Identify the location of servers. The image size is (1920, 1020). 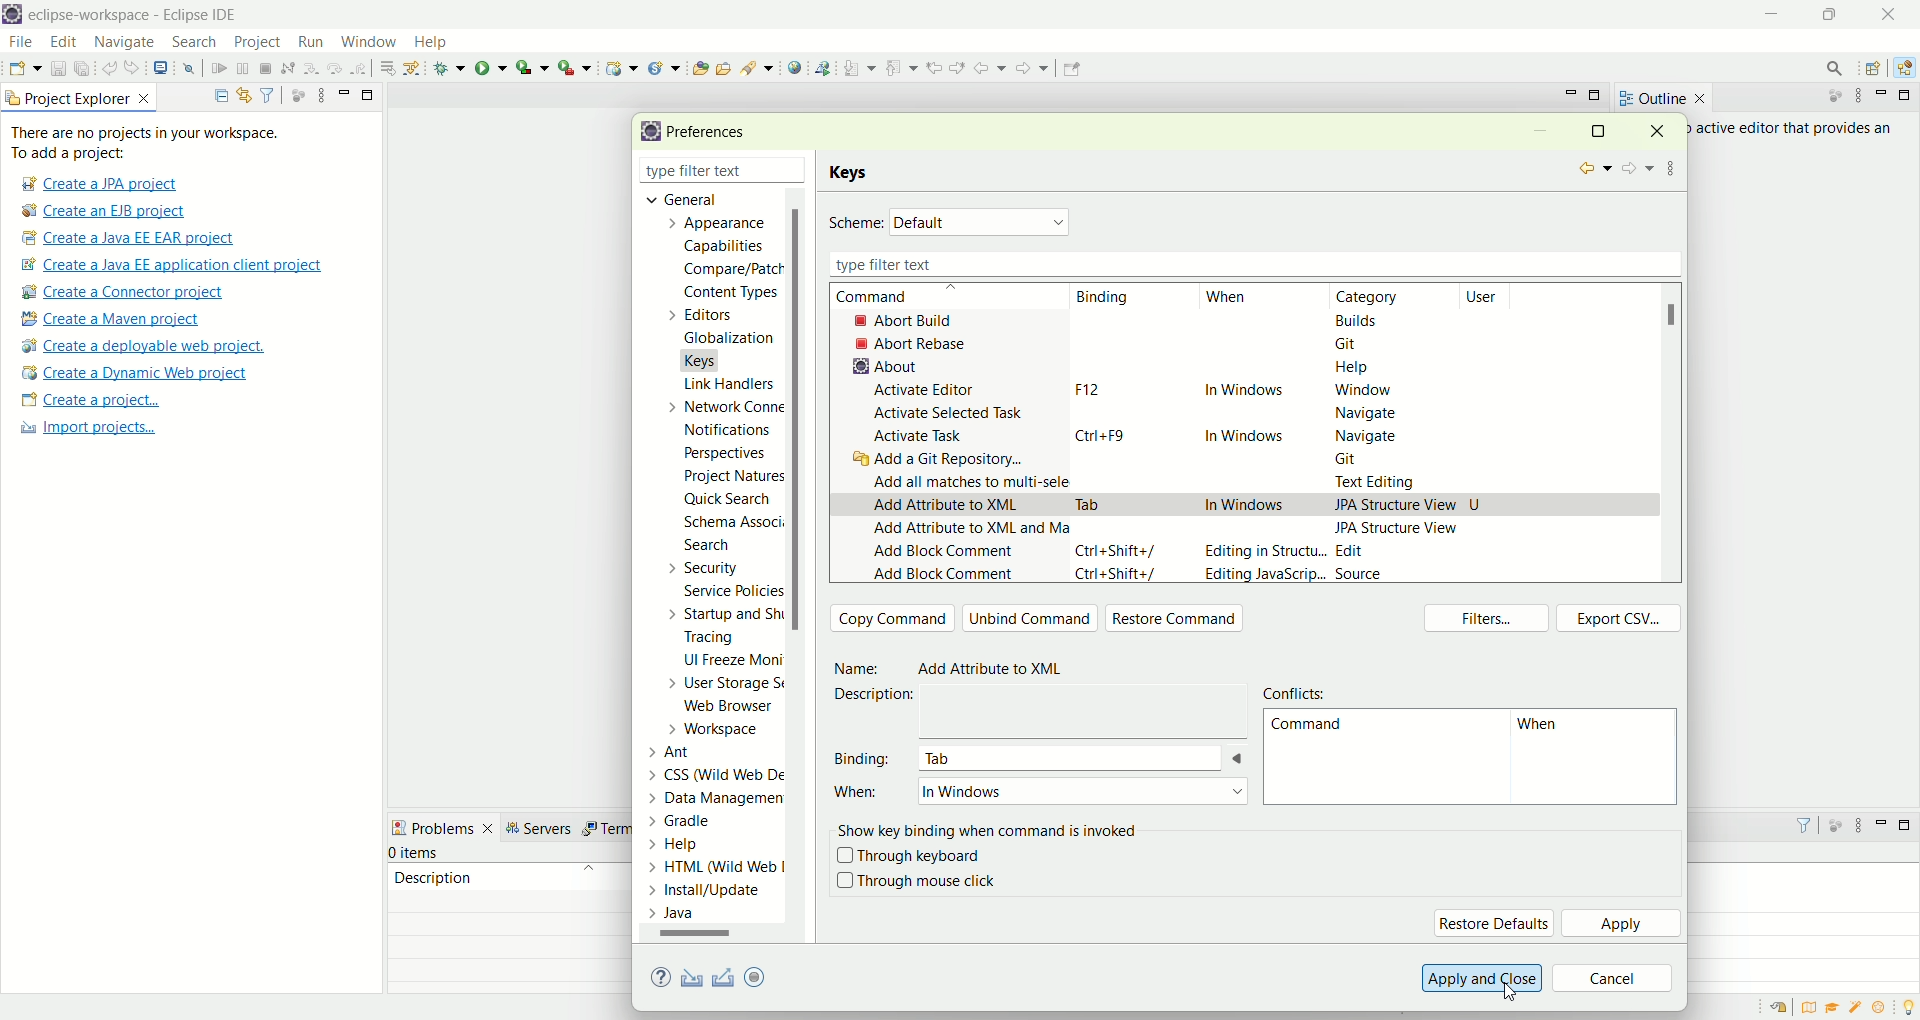
(544, 828).